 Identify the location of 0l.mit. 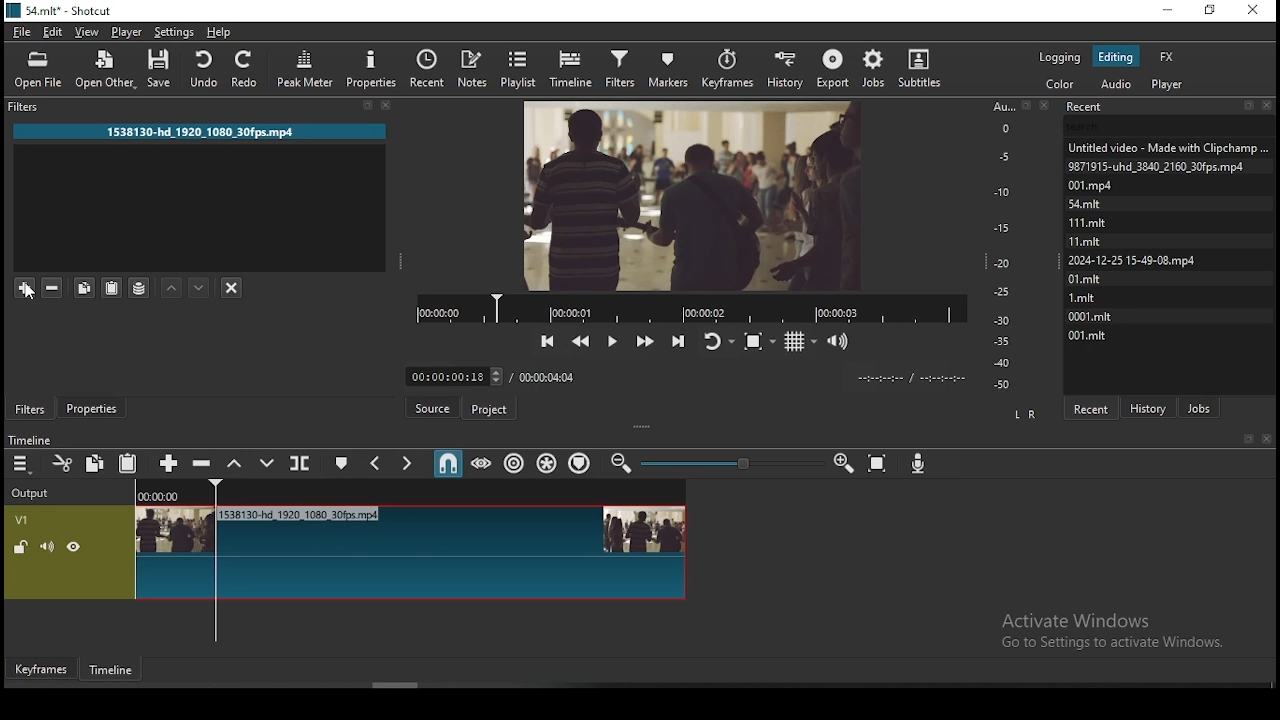
(1085, 278).